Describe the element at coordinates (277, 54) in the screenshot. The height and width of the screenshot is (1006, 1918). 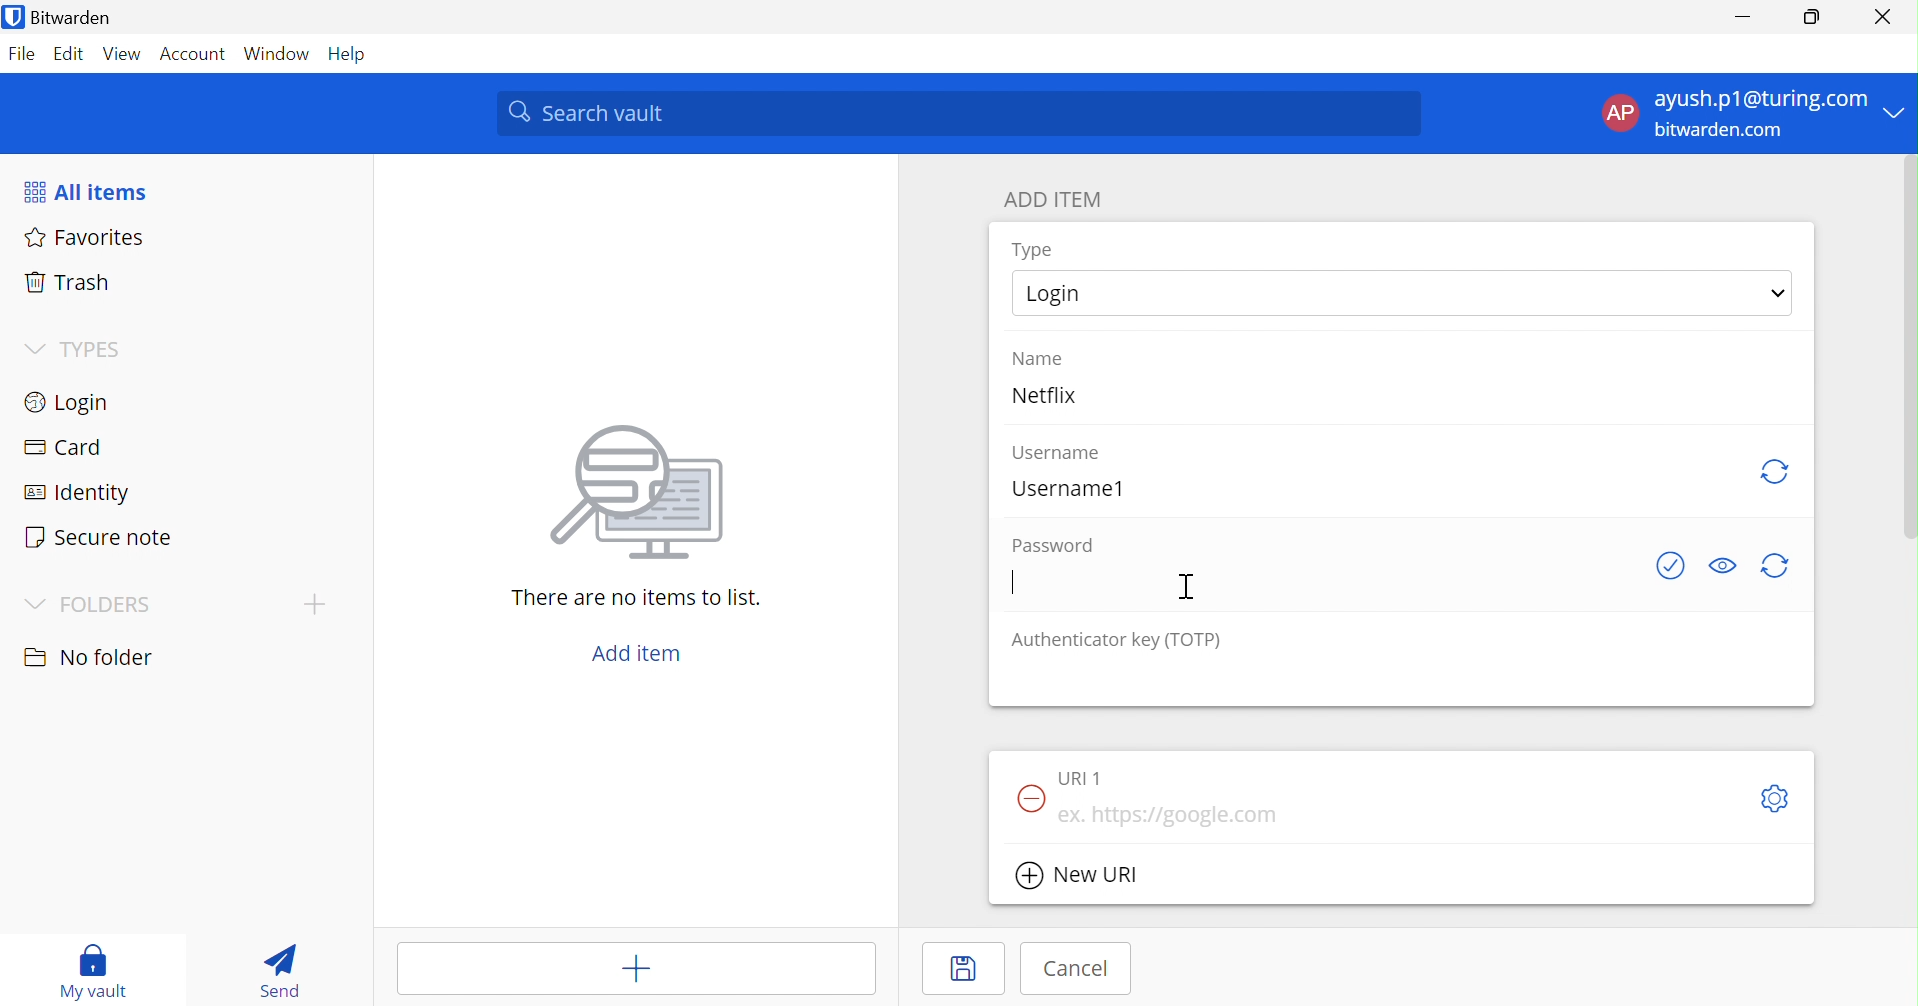
I see `Window` at that location.